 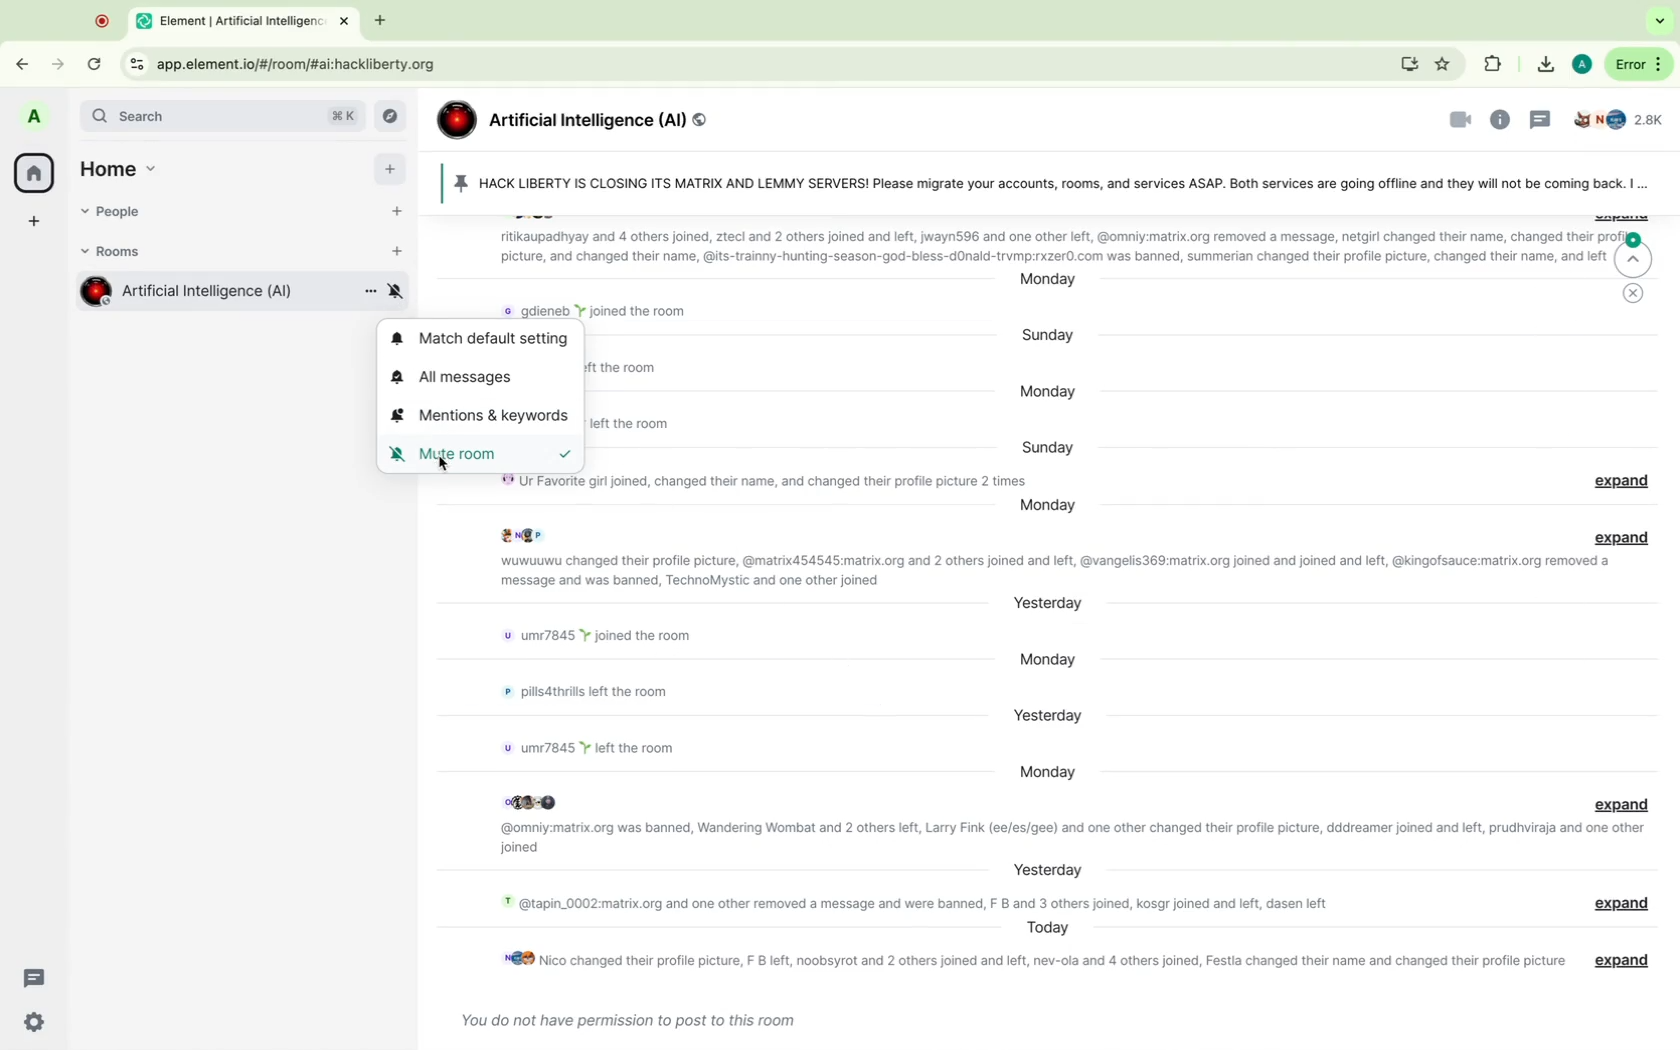 What do you see at coordinates (187, 292) in the screenshot?
I see `room` at bounding box center [187, 292].